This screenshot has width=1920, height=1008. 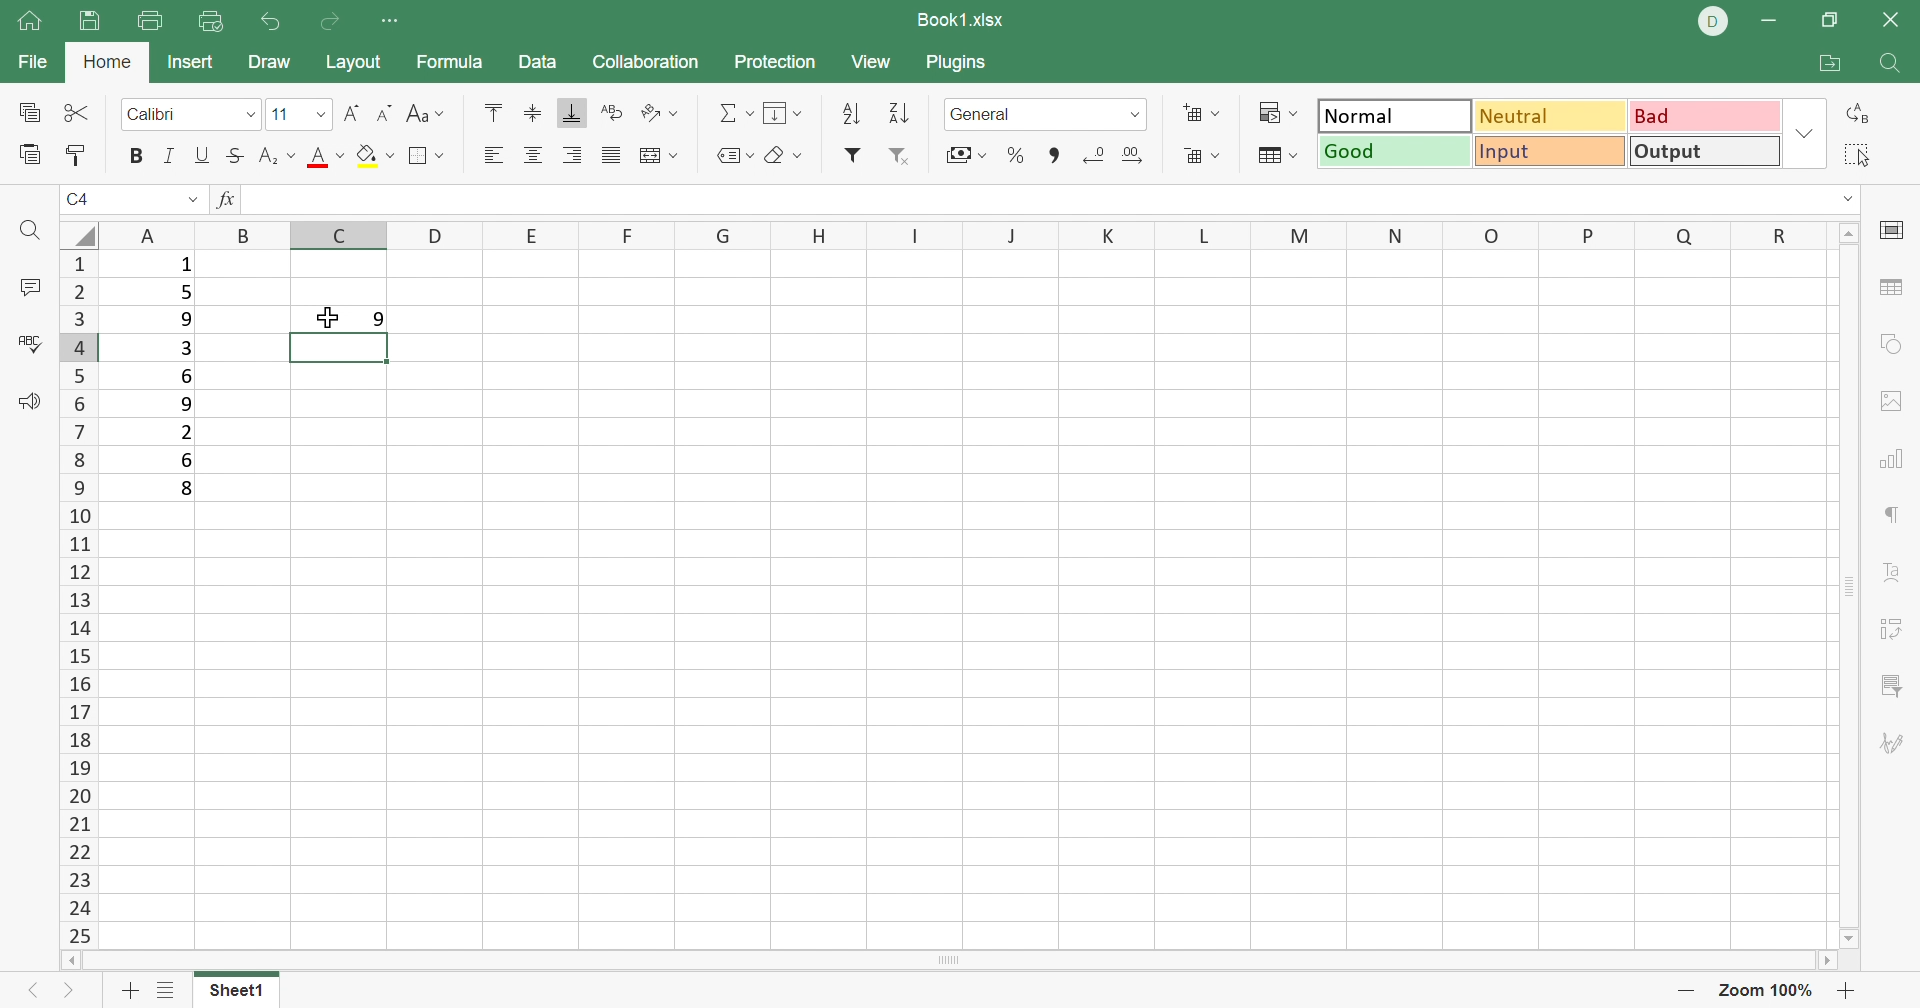 I want to click on Currency style, so click(x=965, y=156).